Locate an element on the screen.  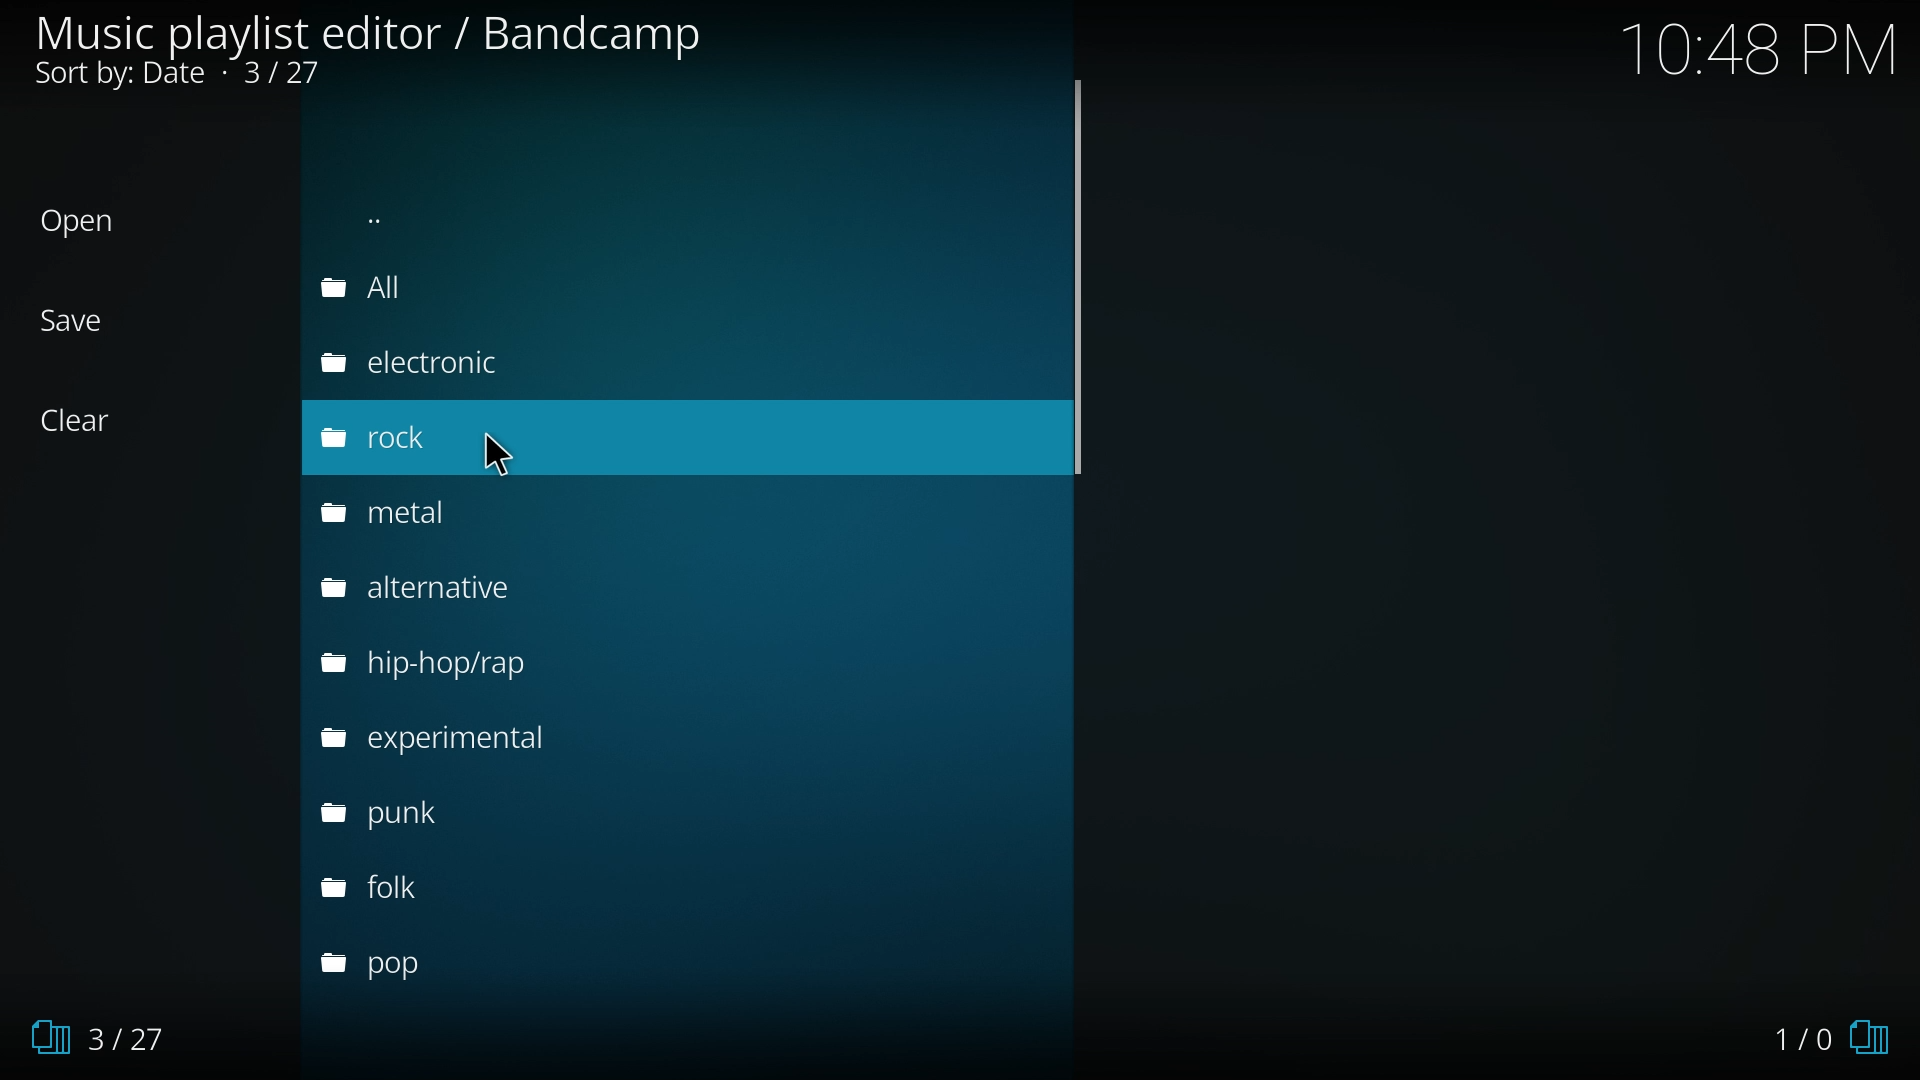
punk is located at coordinates (414, 819).